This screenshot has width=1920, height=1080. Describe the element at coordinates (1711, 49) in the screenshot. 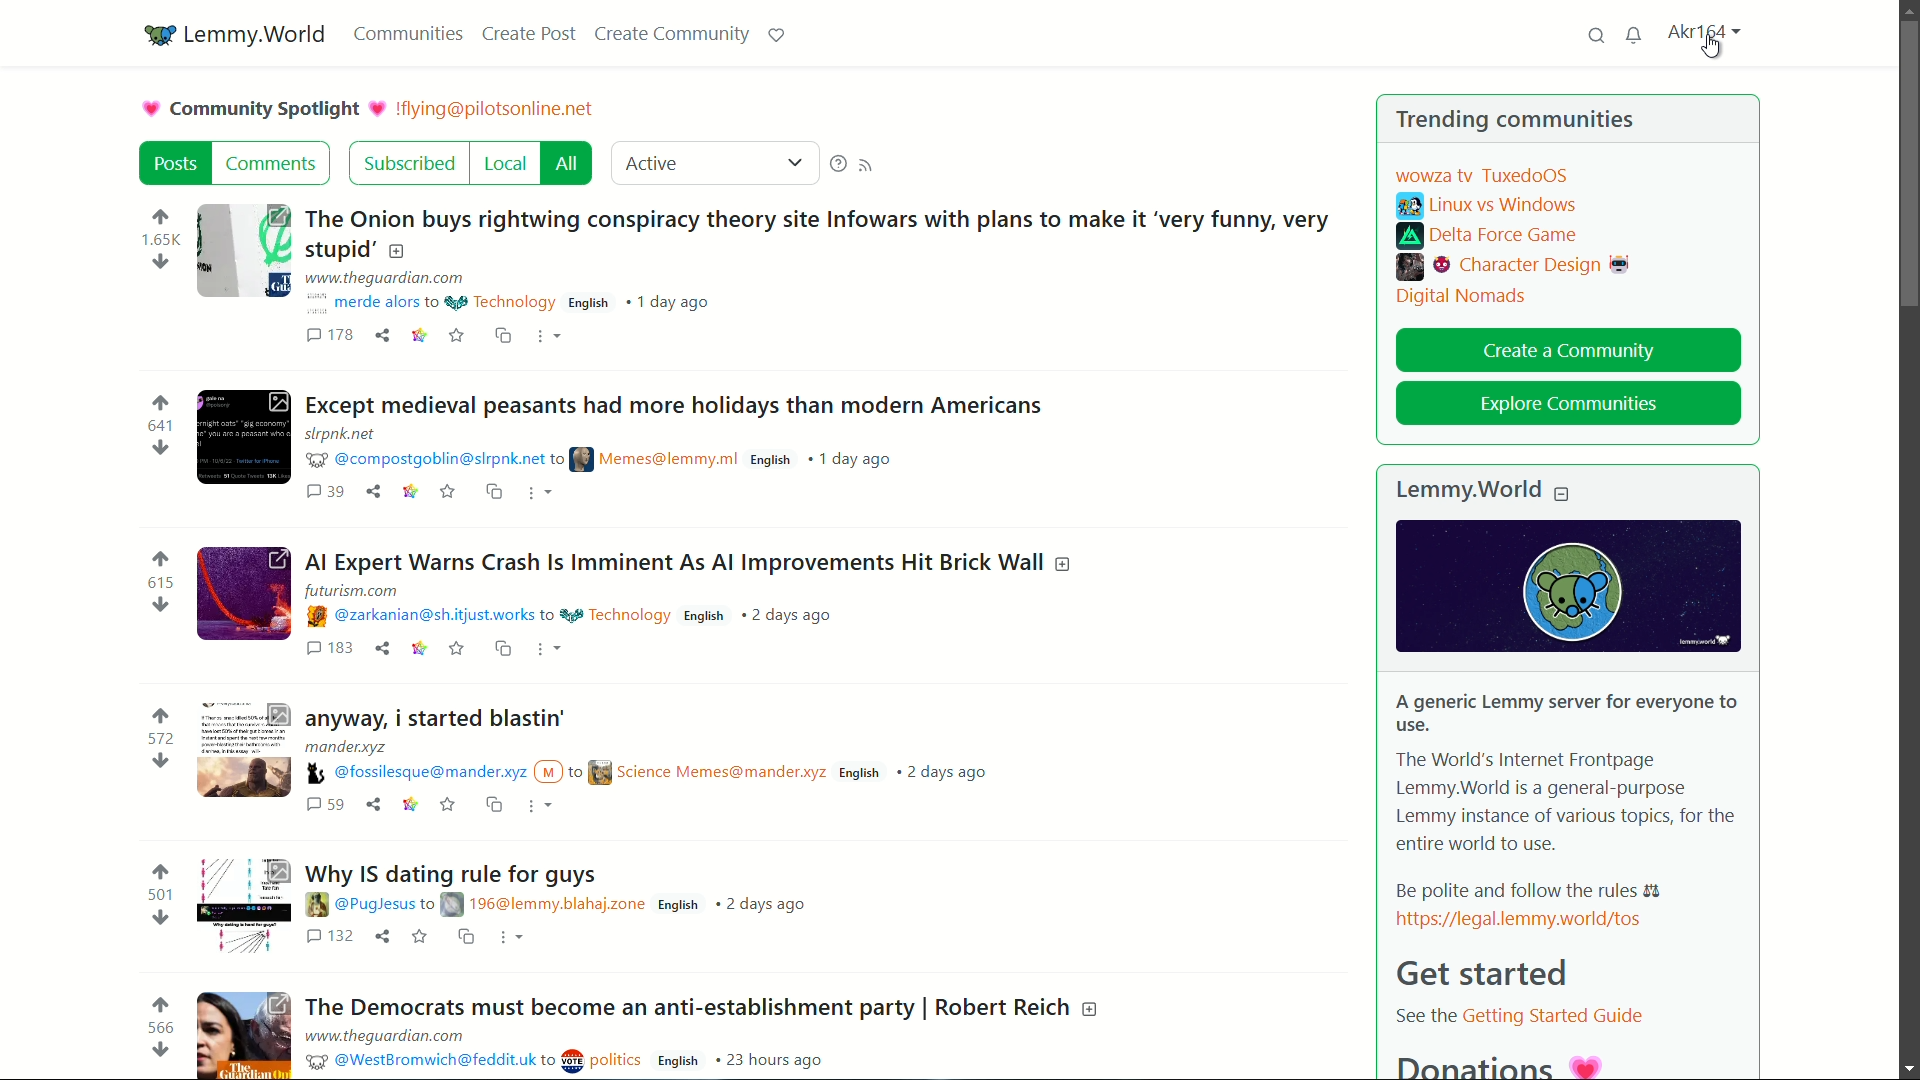

I see `cursor` at that location.